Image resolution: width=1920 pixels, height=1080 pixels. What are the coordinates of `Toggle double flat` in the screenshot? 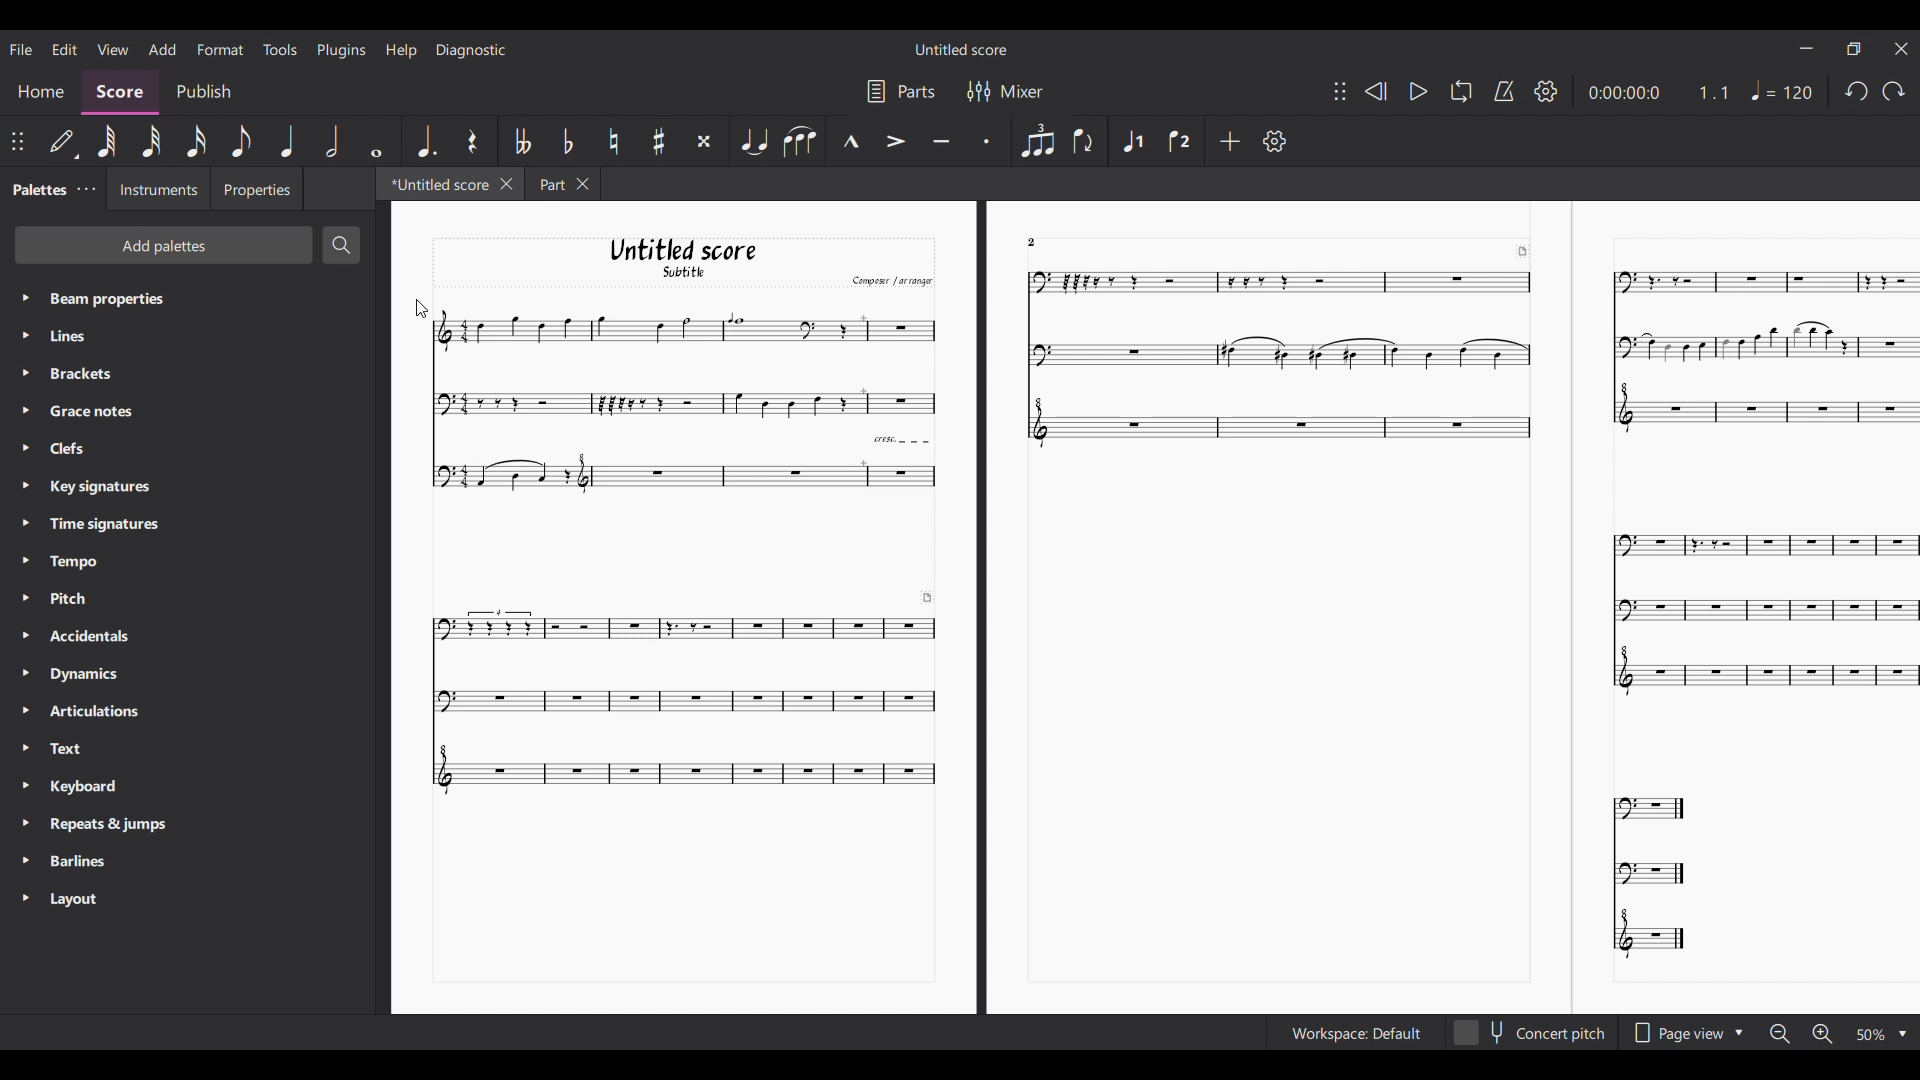 It's located at (523, 140).